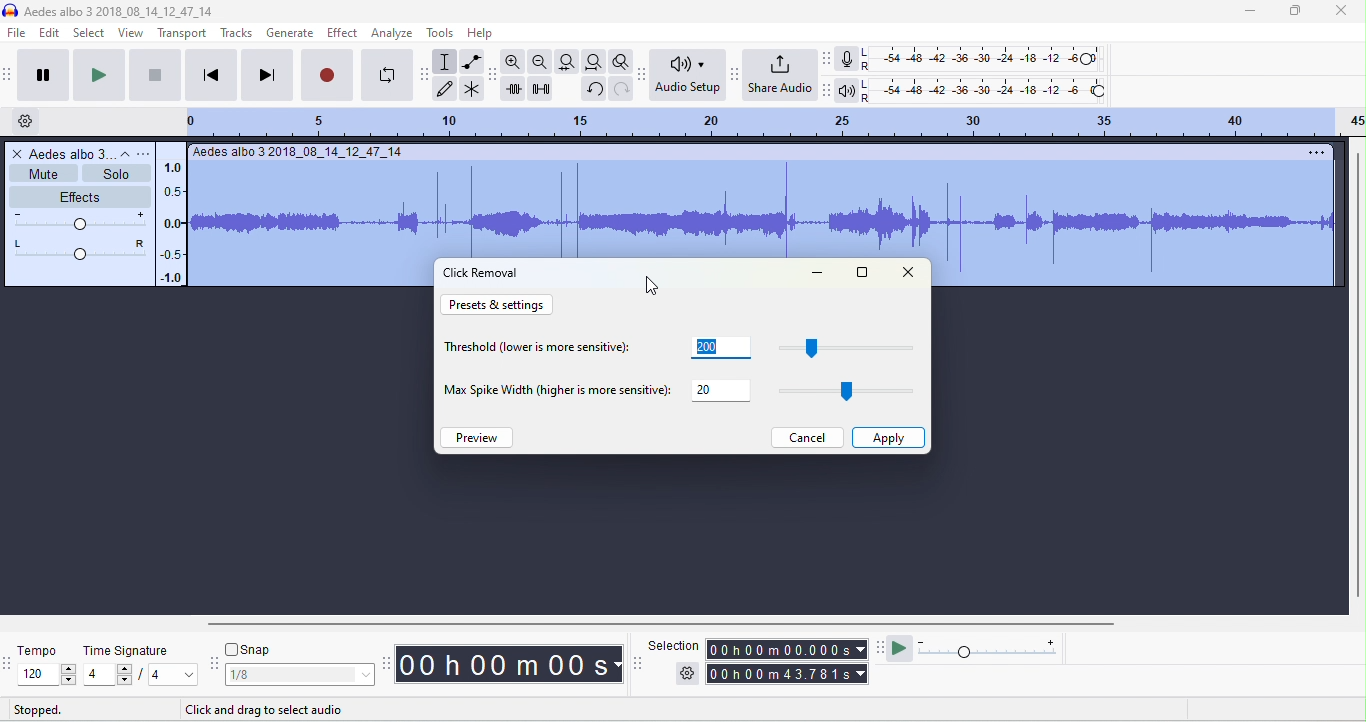 The image size is (1366, 722). Describe the element at coordinates (386, 662) in the screenshot. I see `audacity time toolbar` at that location.